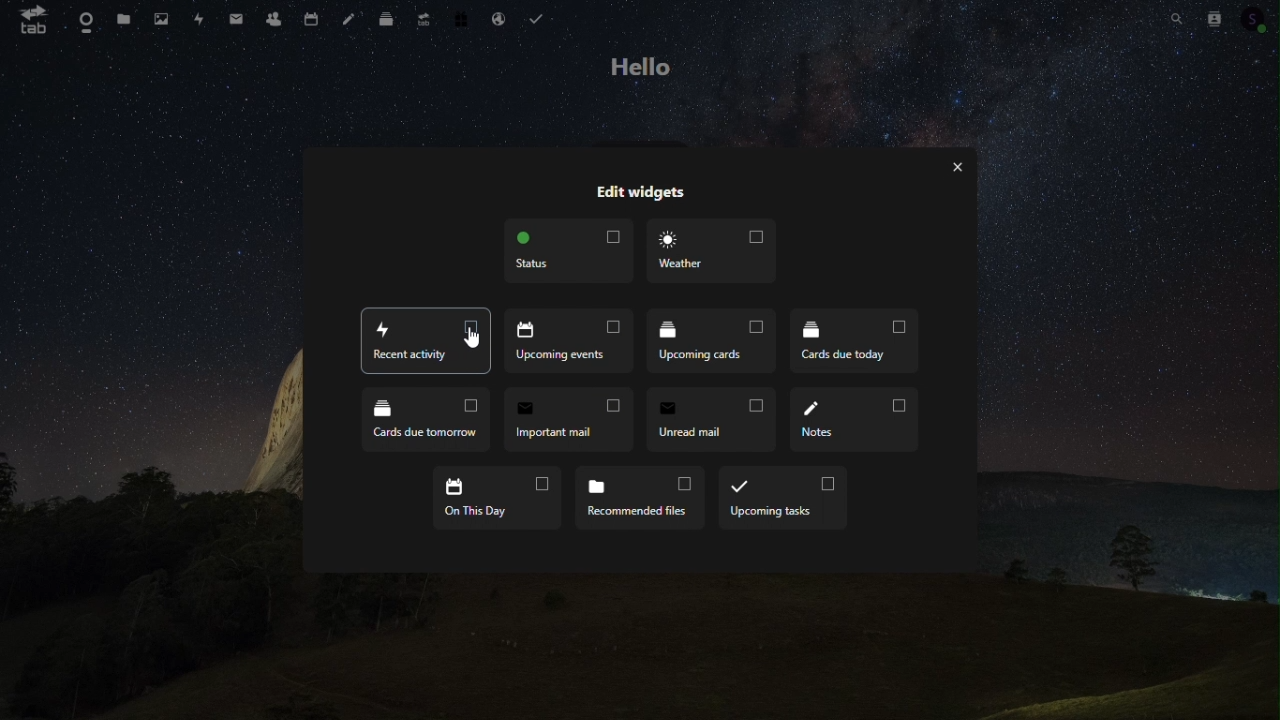 The image size is (1280, 720). Describe the element at coordinates (1258, 19) in the screenshot. I see `Account icon` at that location.